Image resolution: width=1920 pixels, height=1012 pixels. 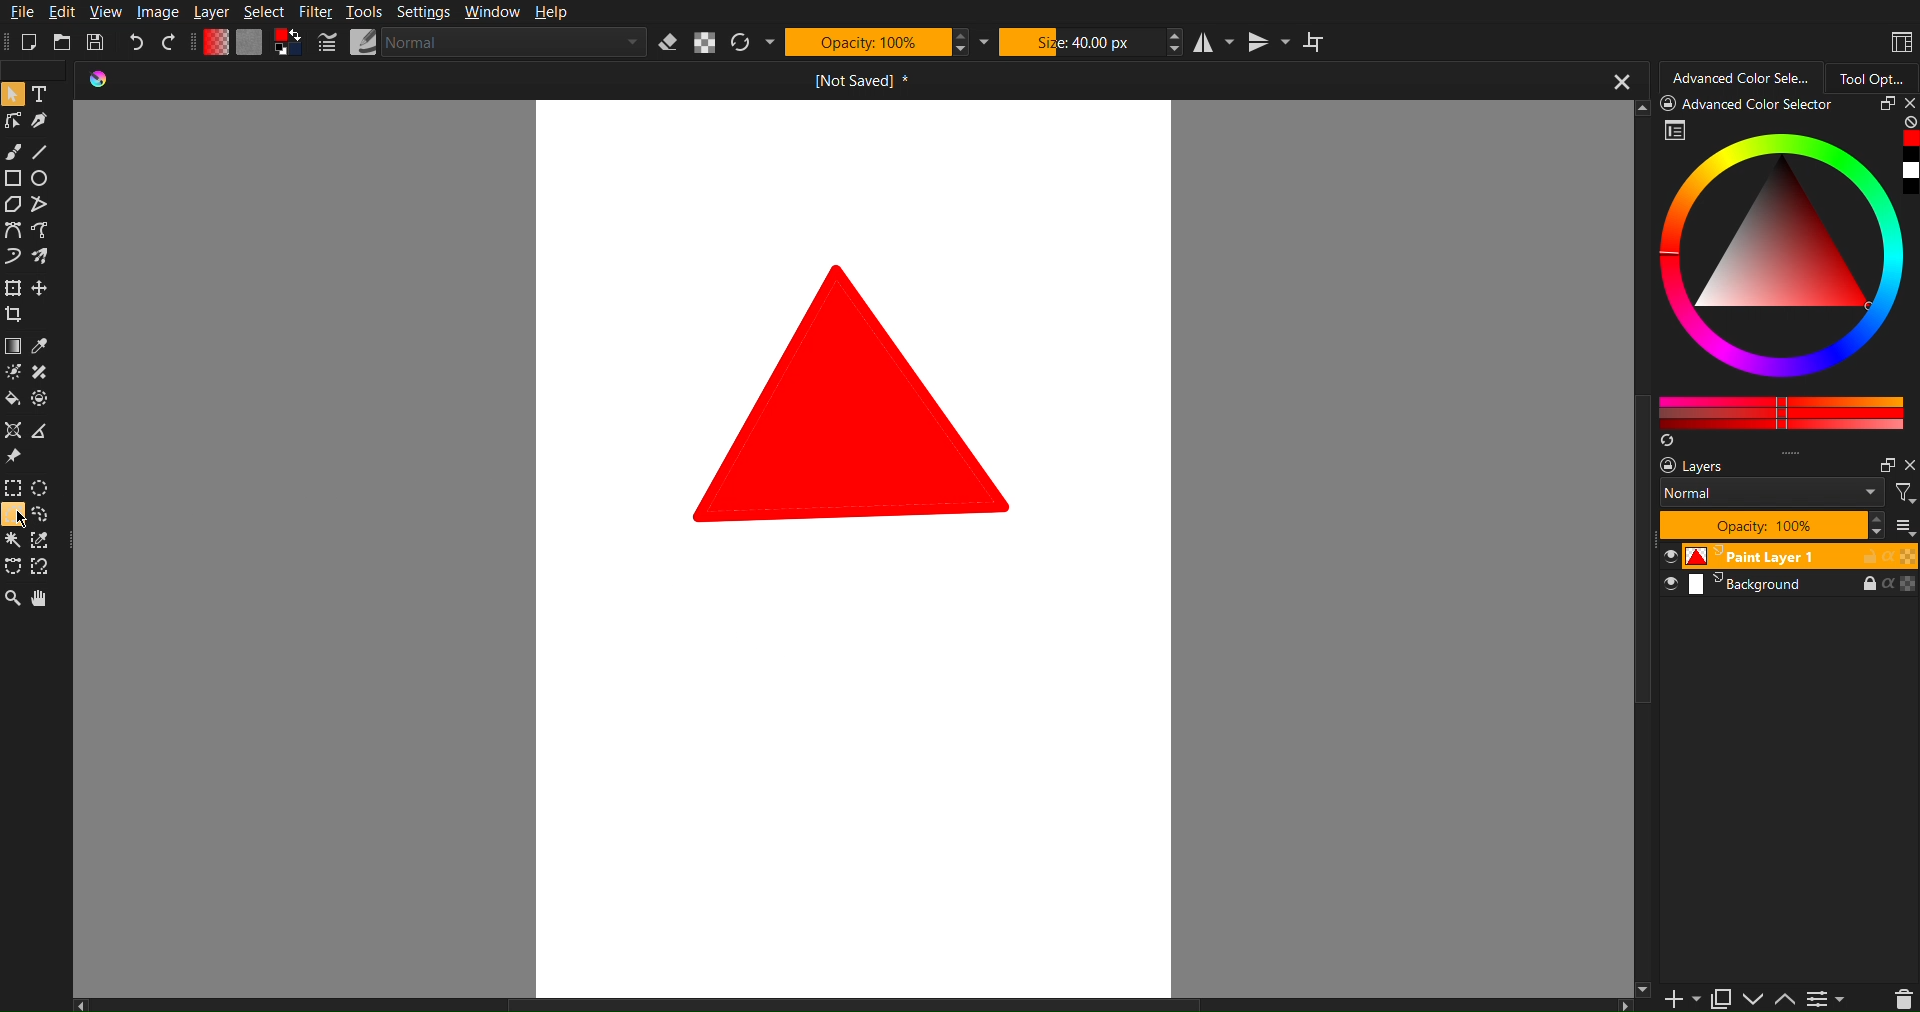 What do you see at coordinates (12, 205) in the screenshot?
I see `Polygon` at bounding box center [12, 205].